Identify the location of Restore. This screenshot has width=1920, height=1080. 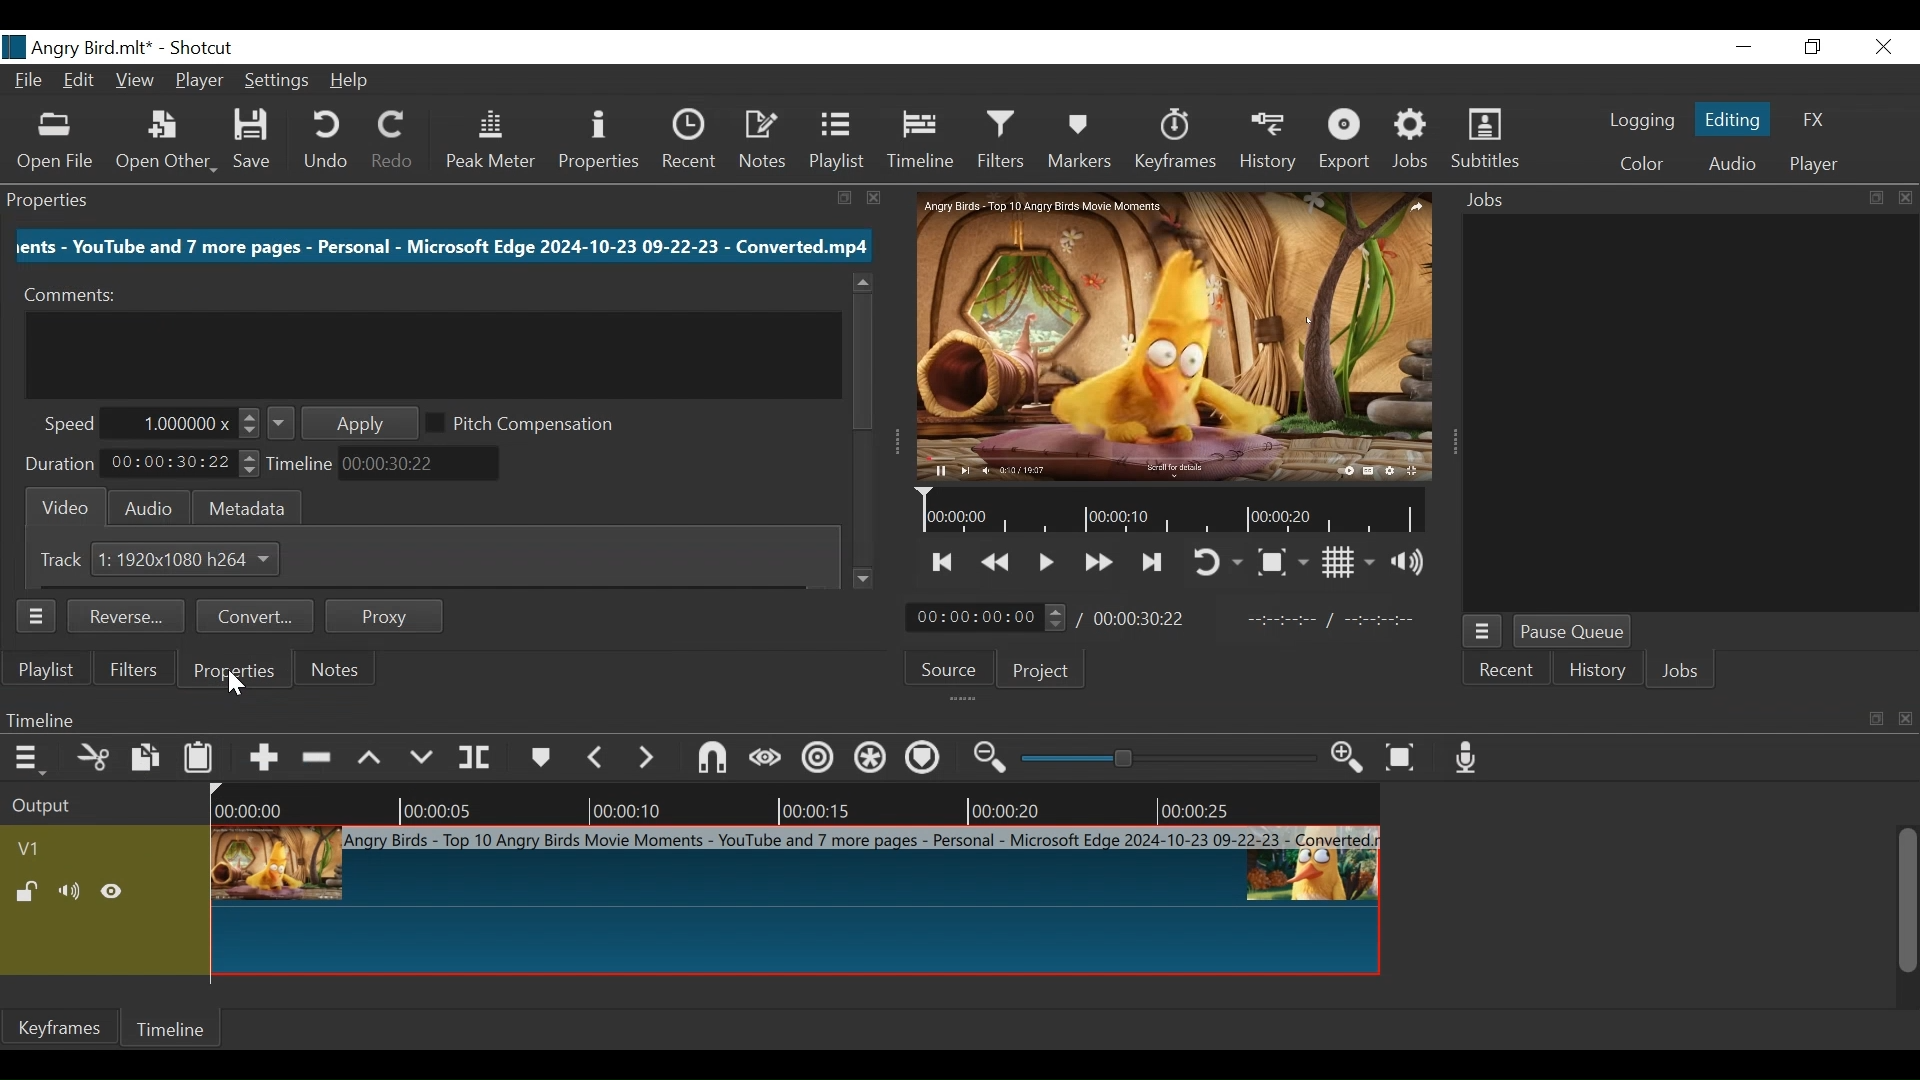
(1809, 47).